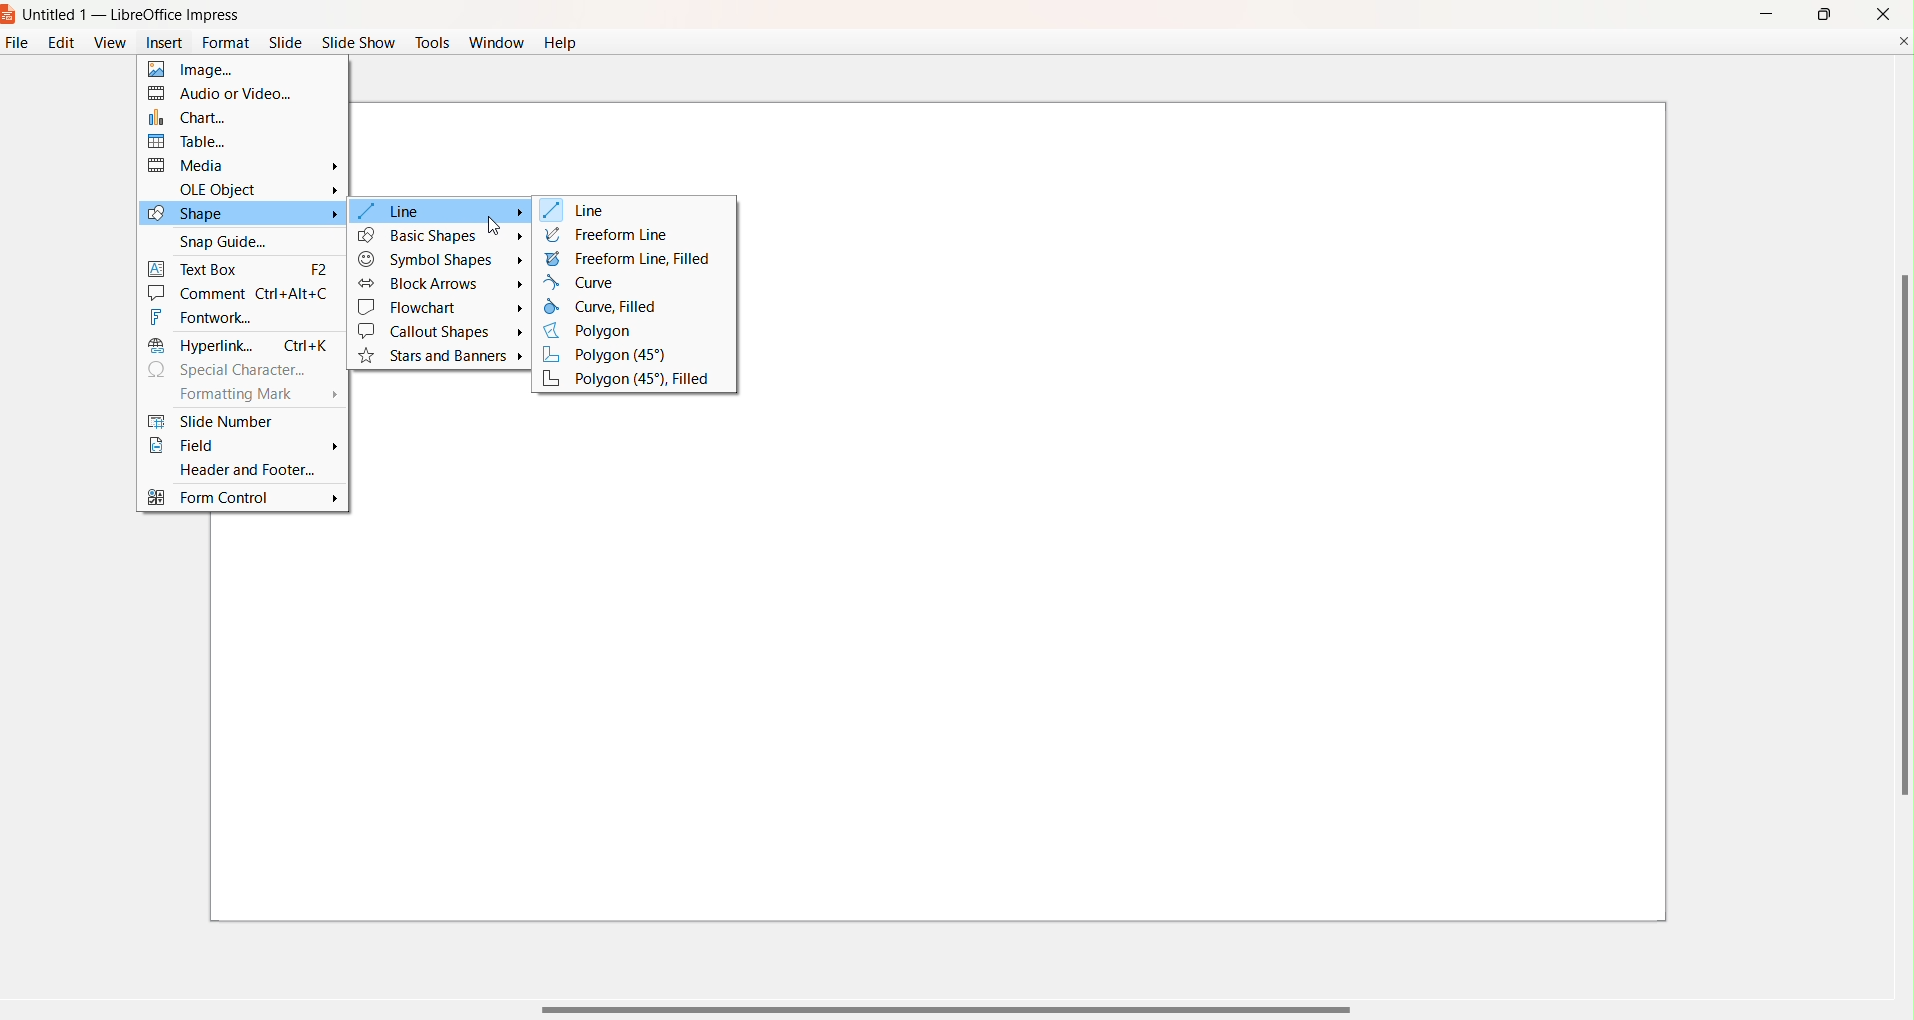 The width and height of the screenshot is (1914, 1020). I want to click on Freedom Line, Filled, so click(631, 258).